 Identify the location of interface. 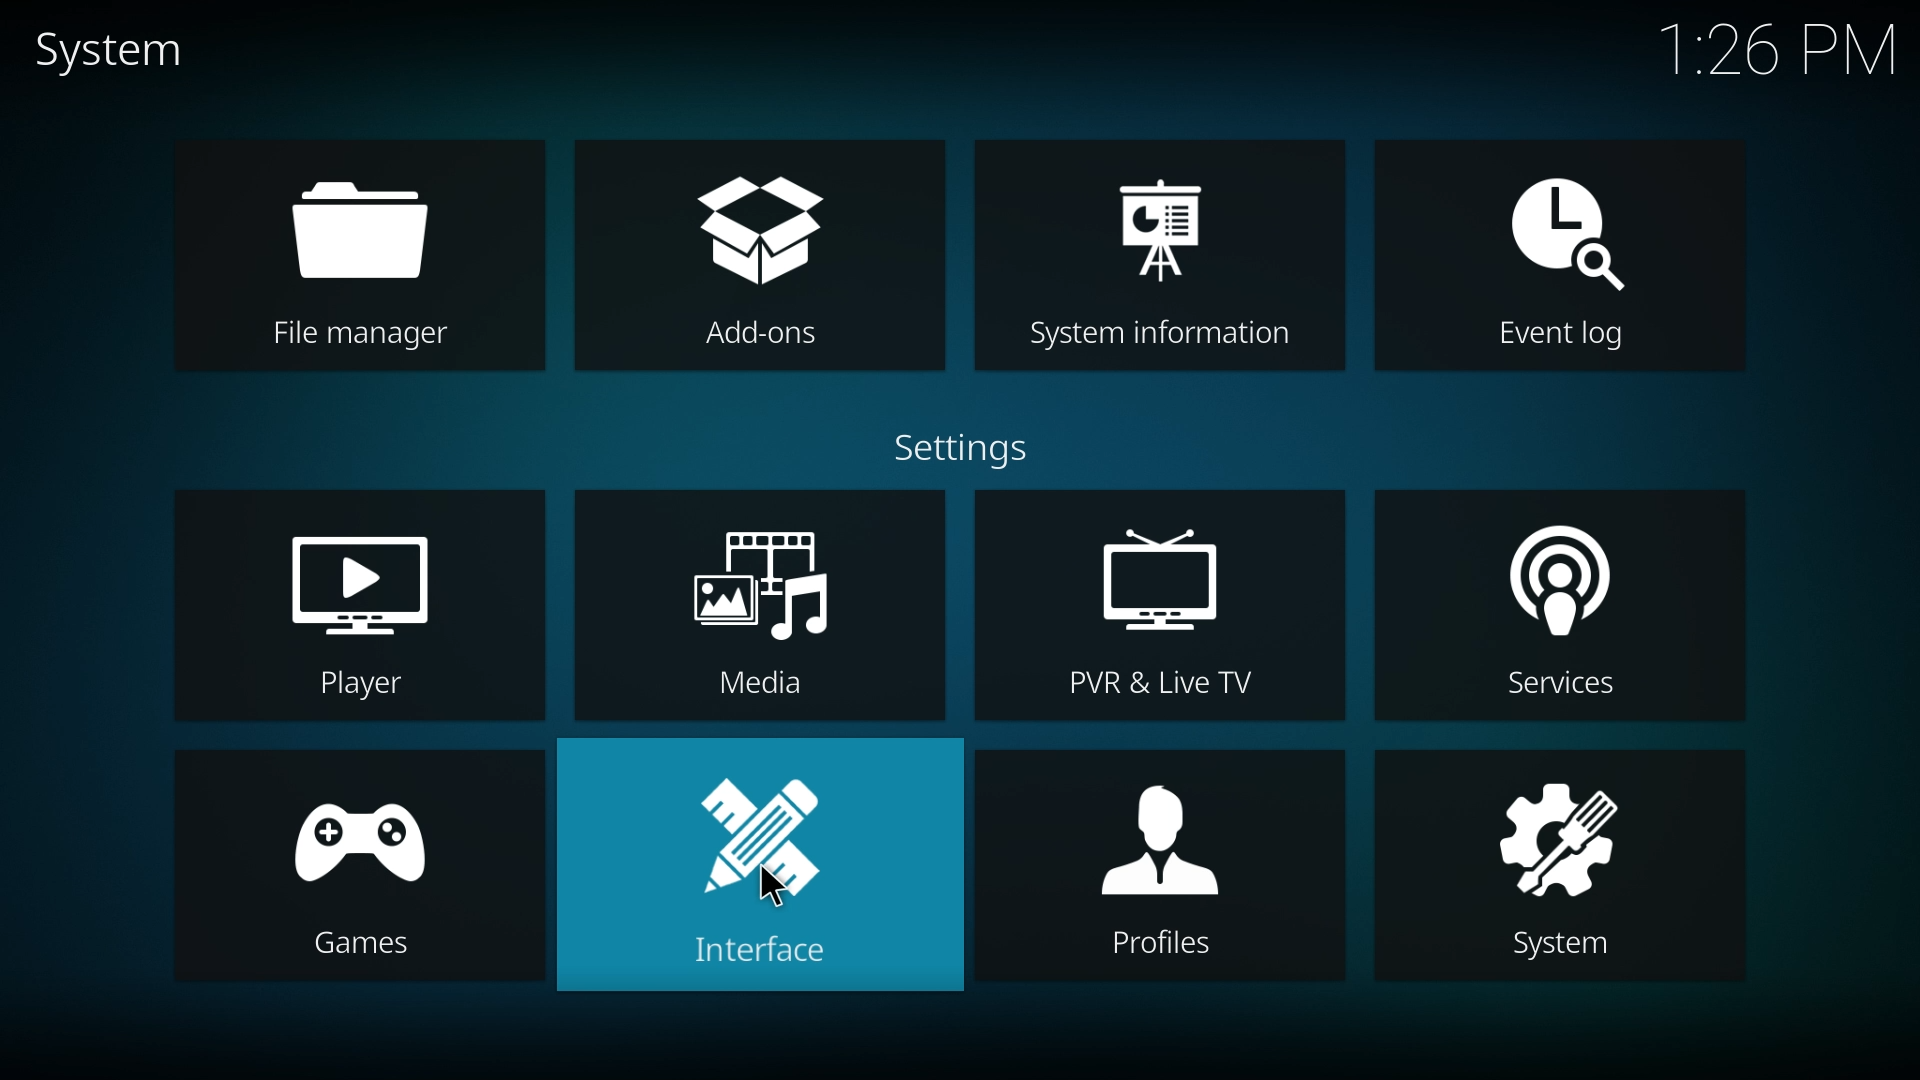
(759, 865).